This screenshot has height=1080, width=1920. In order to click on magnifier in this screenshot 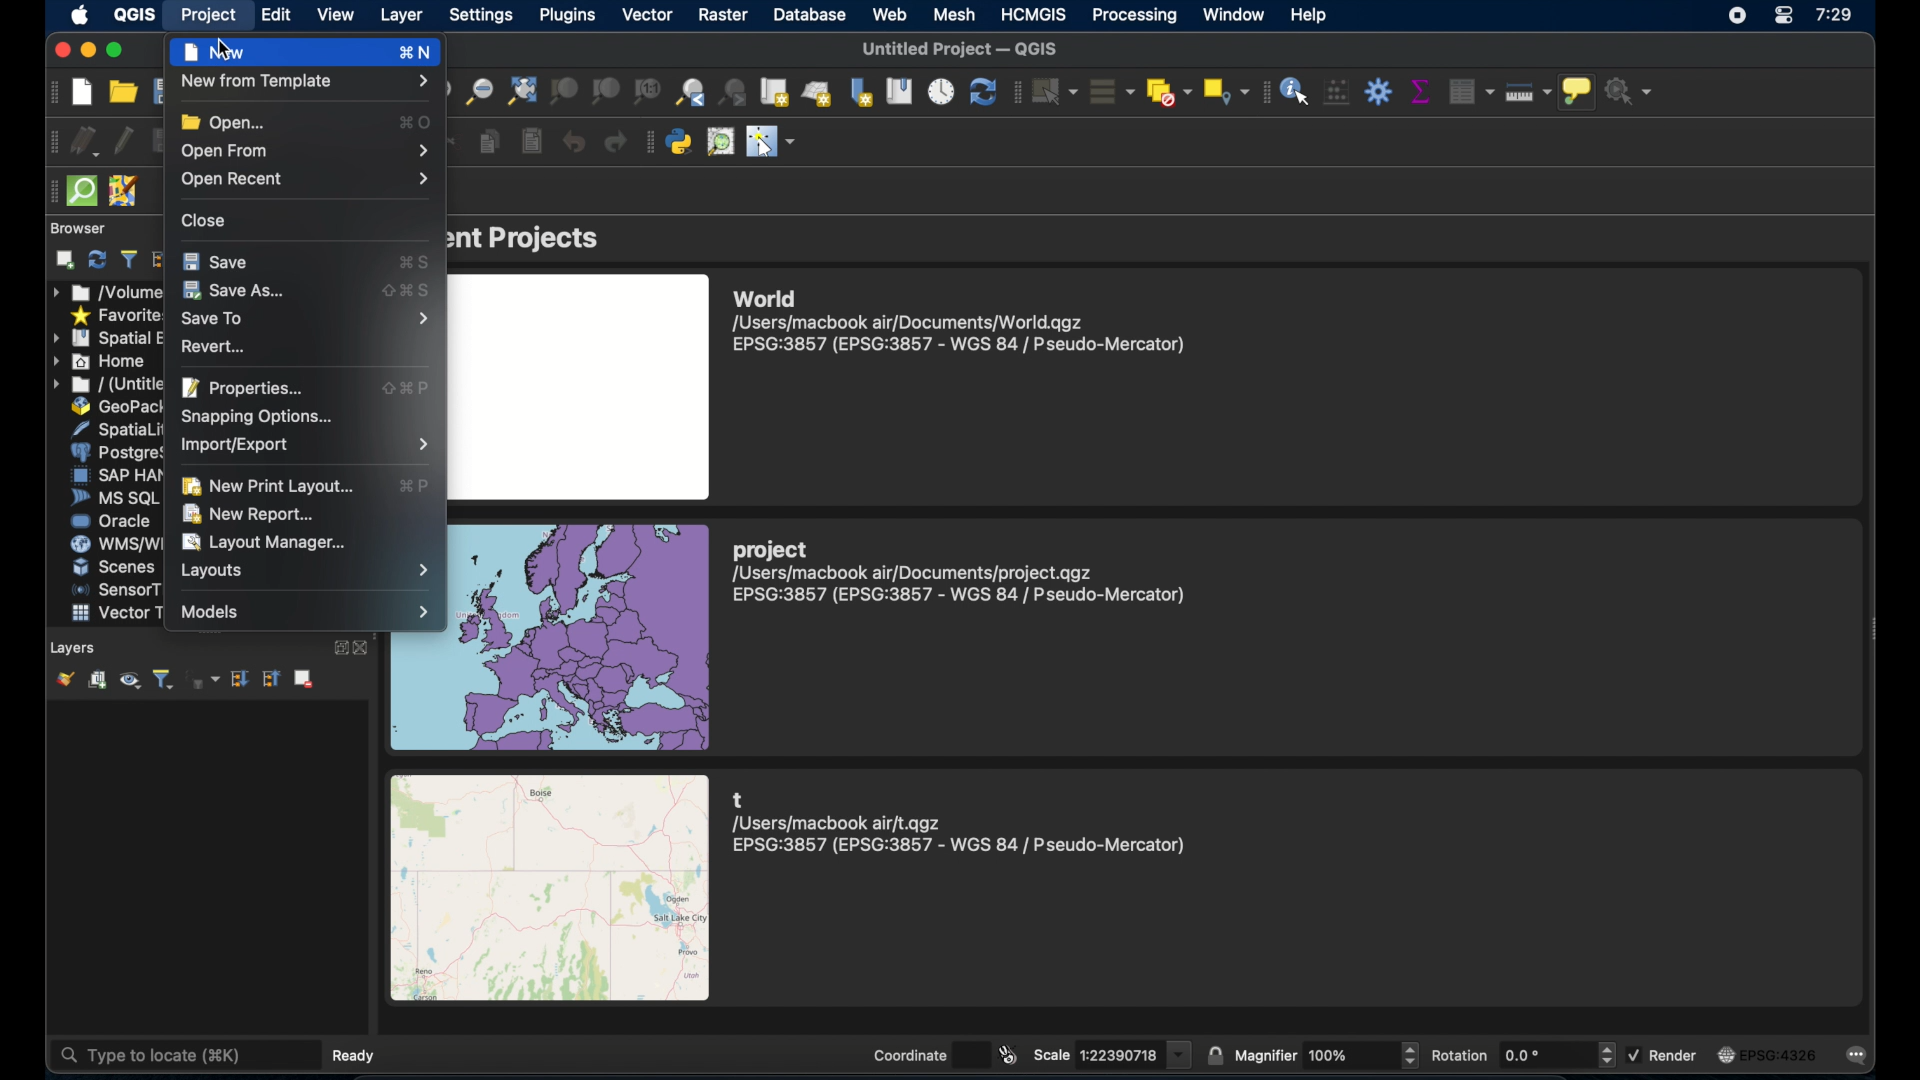, I will do `click(1267, 1056)`.